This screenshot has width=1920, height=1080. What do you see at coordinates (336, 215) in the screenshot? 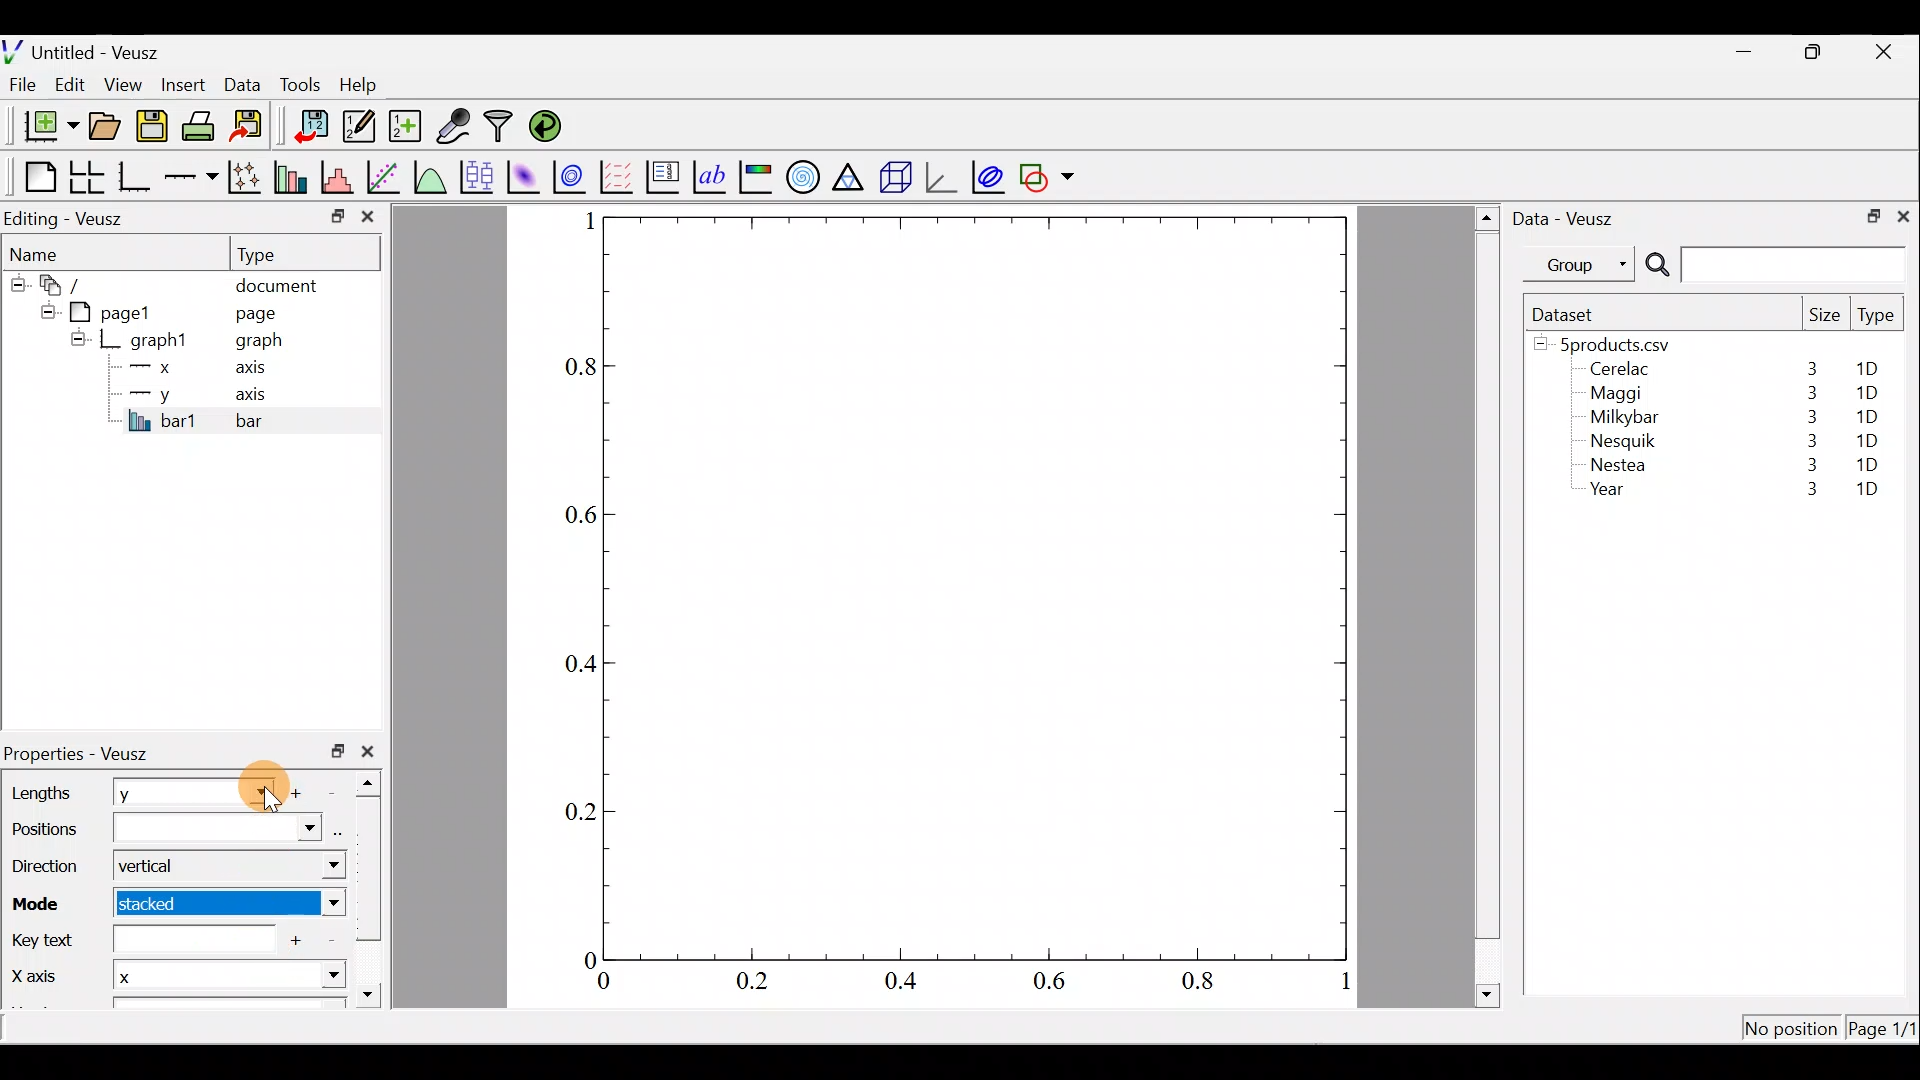
I see `minimize` at bounding box center [336, 215].